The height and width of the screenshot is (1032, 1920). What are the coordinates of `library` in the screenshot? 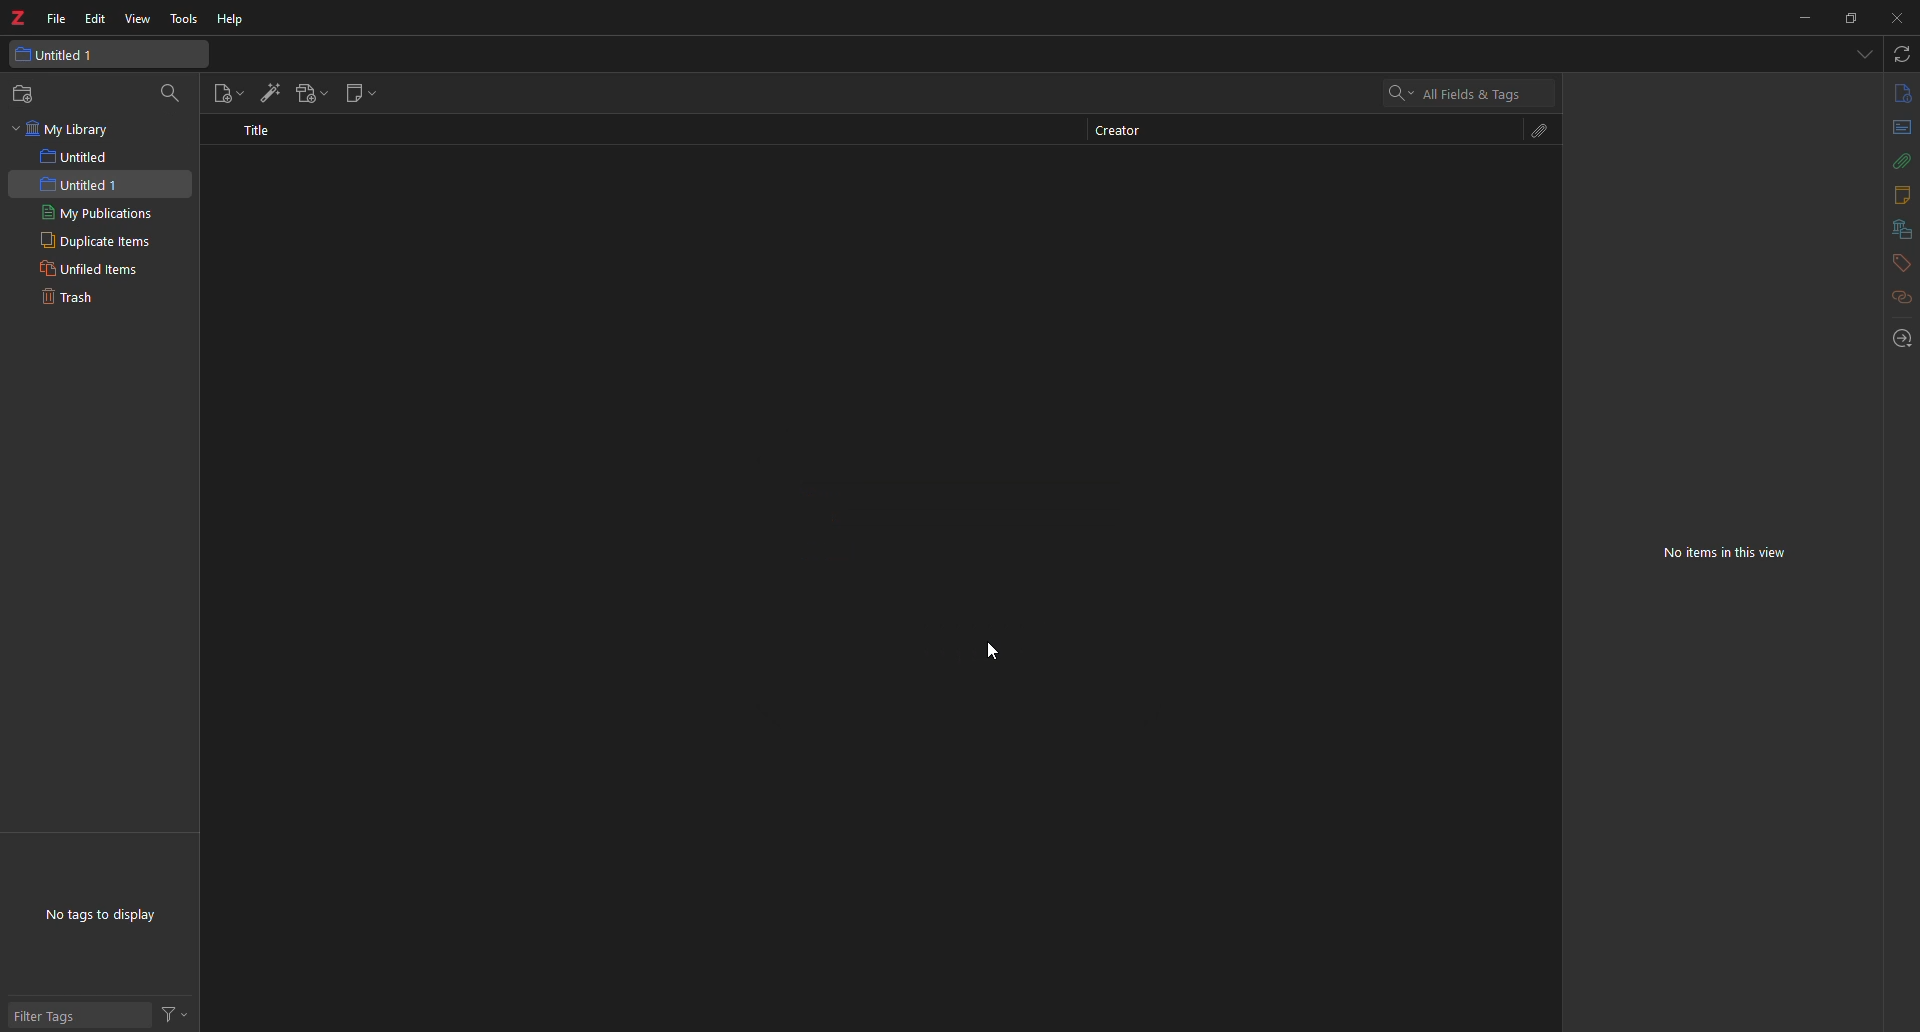 It's located at (1894, 230).